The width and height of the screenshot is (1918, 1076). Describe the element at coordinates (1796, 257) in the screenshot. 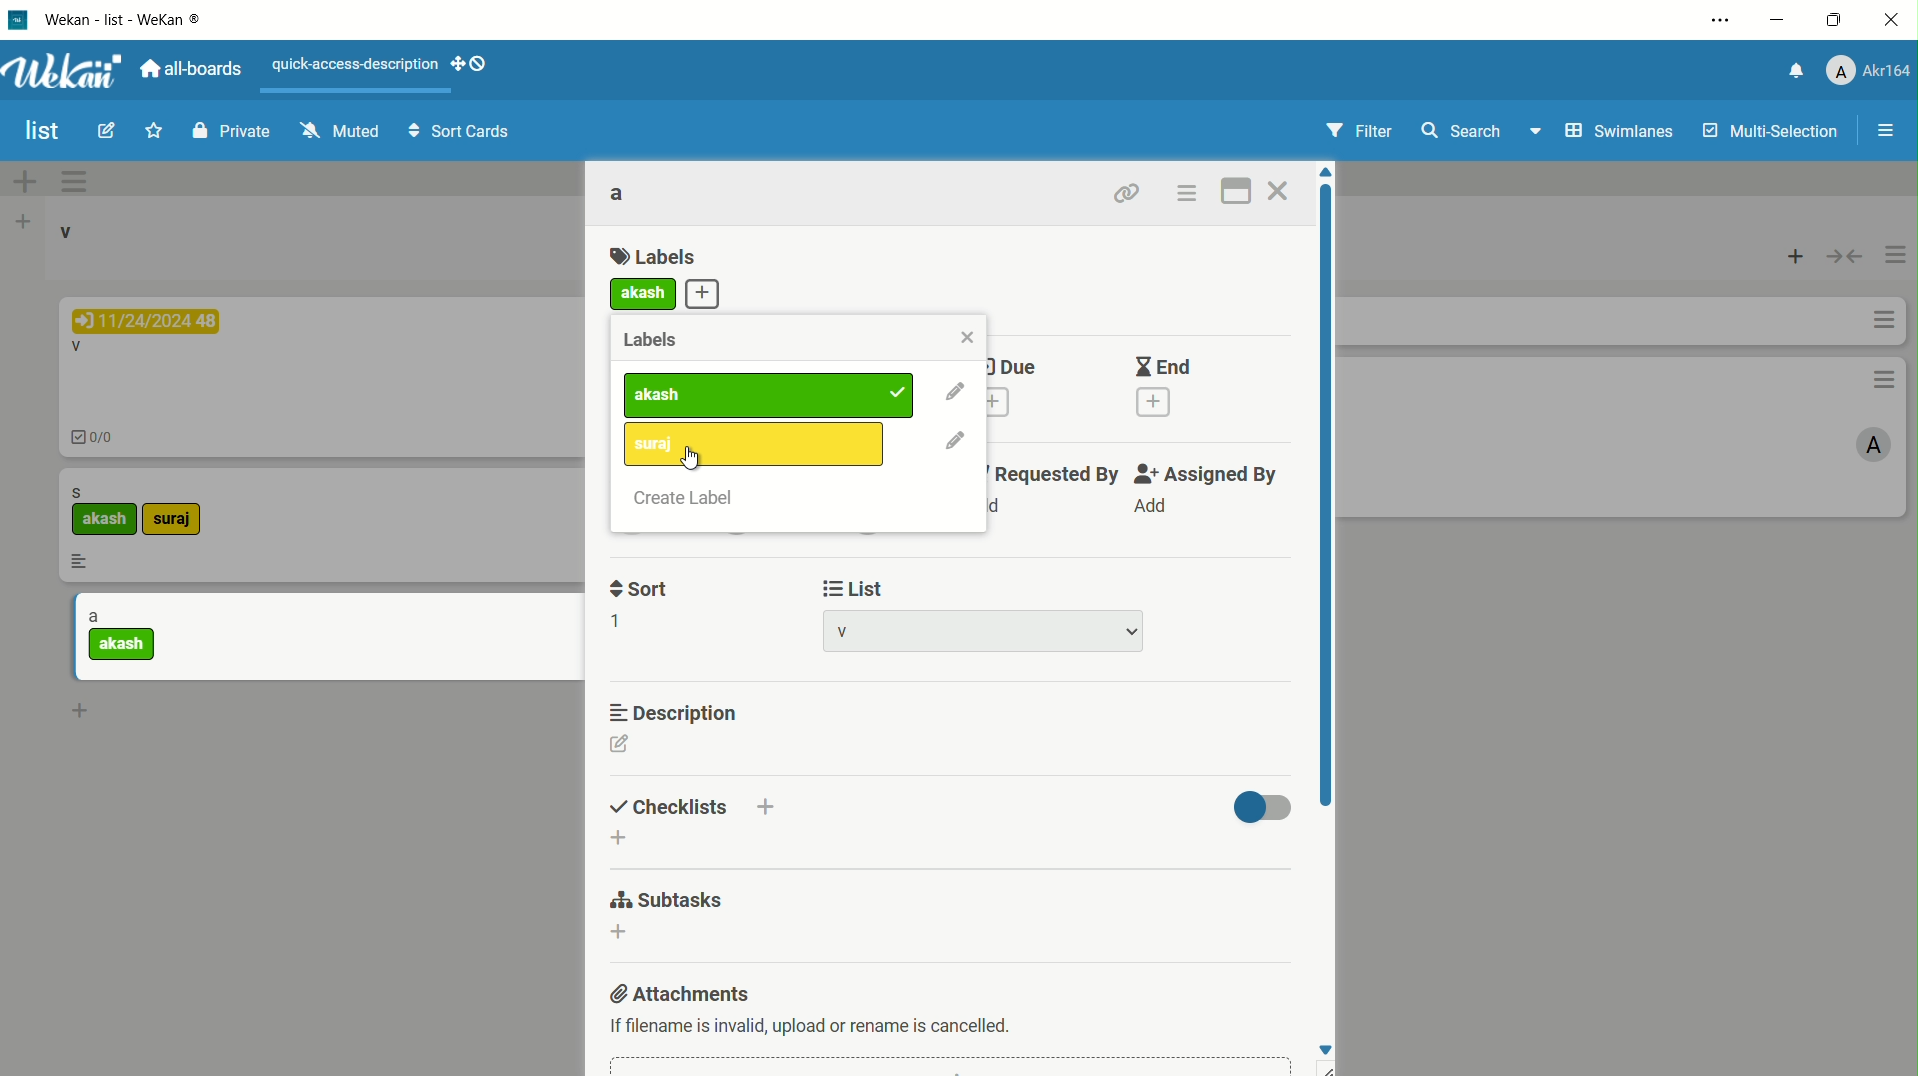

I see `add` at that location.